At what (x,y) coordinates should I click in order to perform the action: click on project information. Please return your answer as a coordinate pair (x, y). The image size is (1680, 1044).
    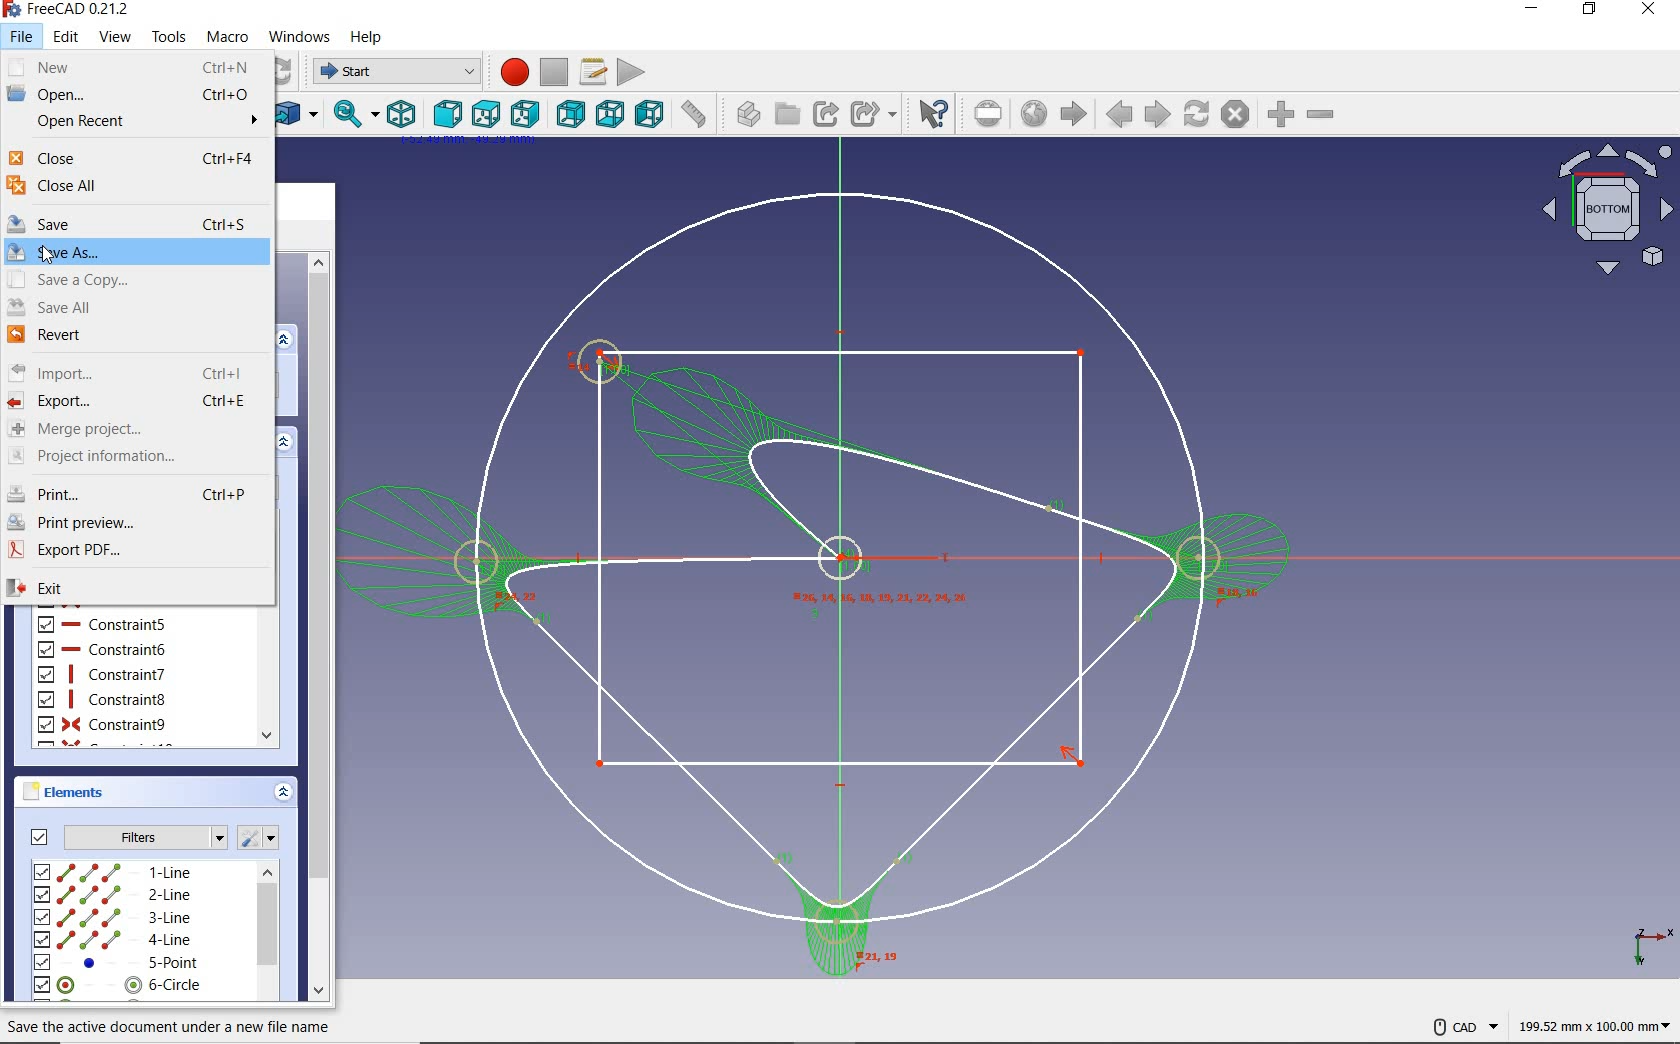
    Looking at the image, I should click on (129, 456).